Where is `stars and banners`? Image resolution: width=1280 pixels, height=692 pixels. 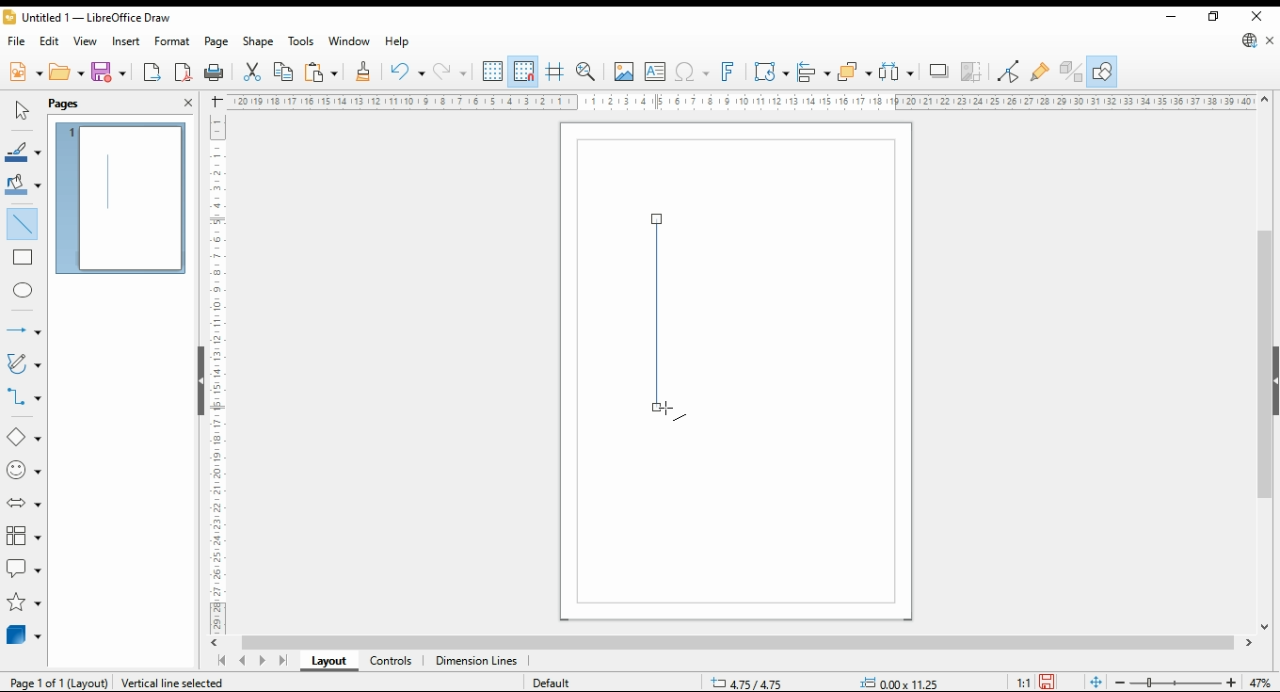 stars and banners is located at coordinates (22, 603).